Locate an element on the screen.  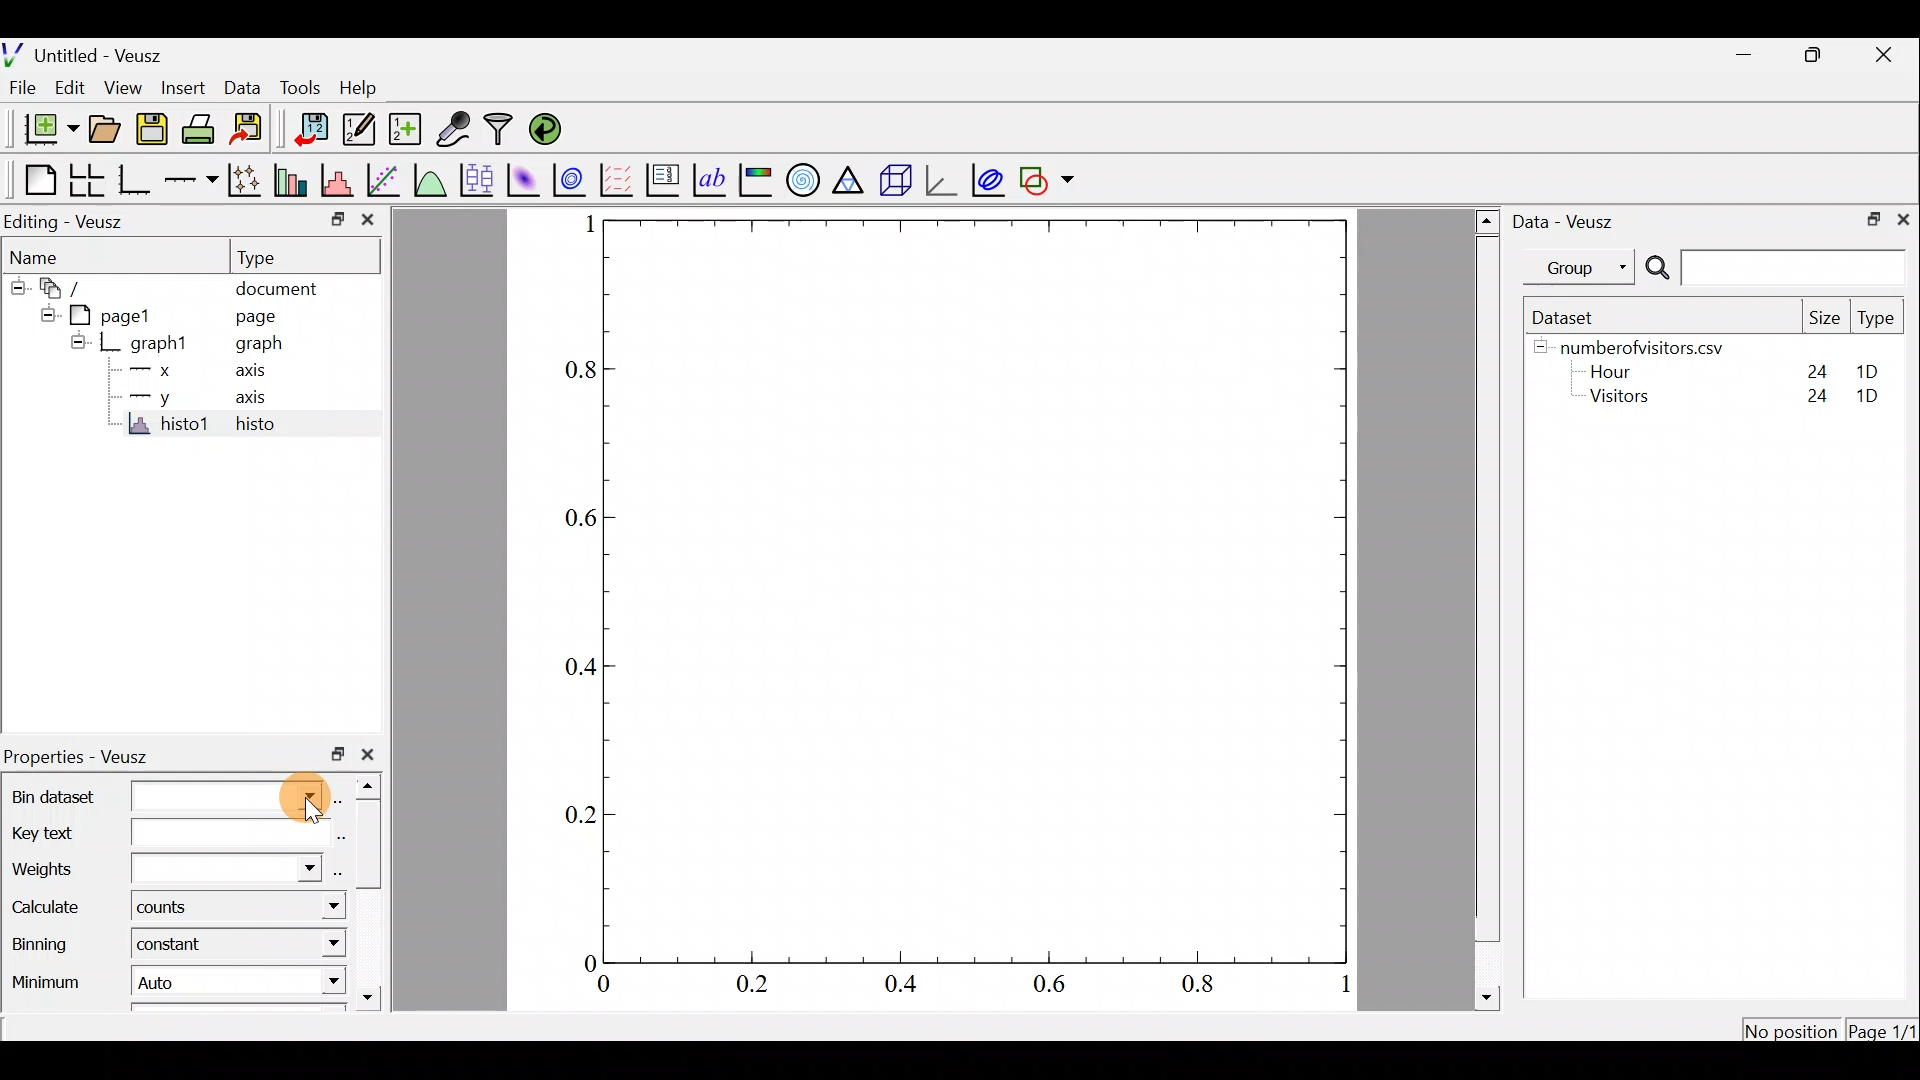
Page1/1 is located at coordinates (1880, 1029).